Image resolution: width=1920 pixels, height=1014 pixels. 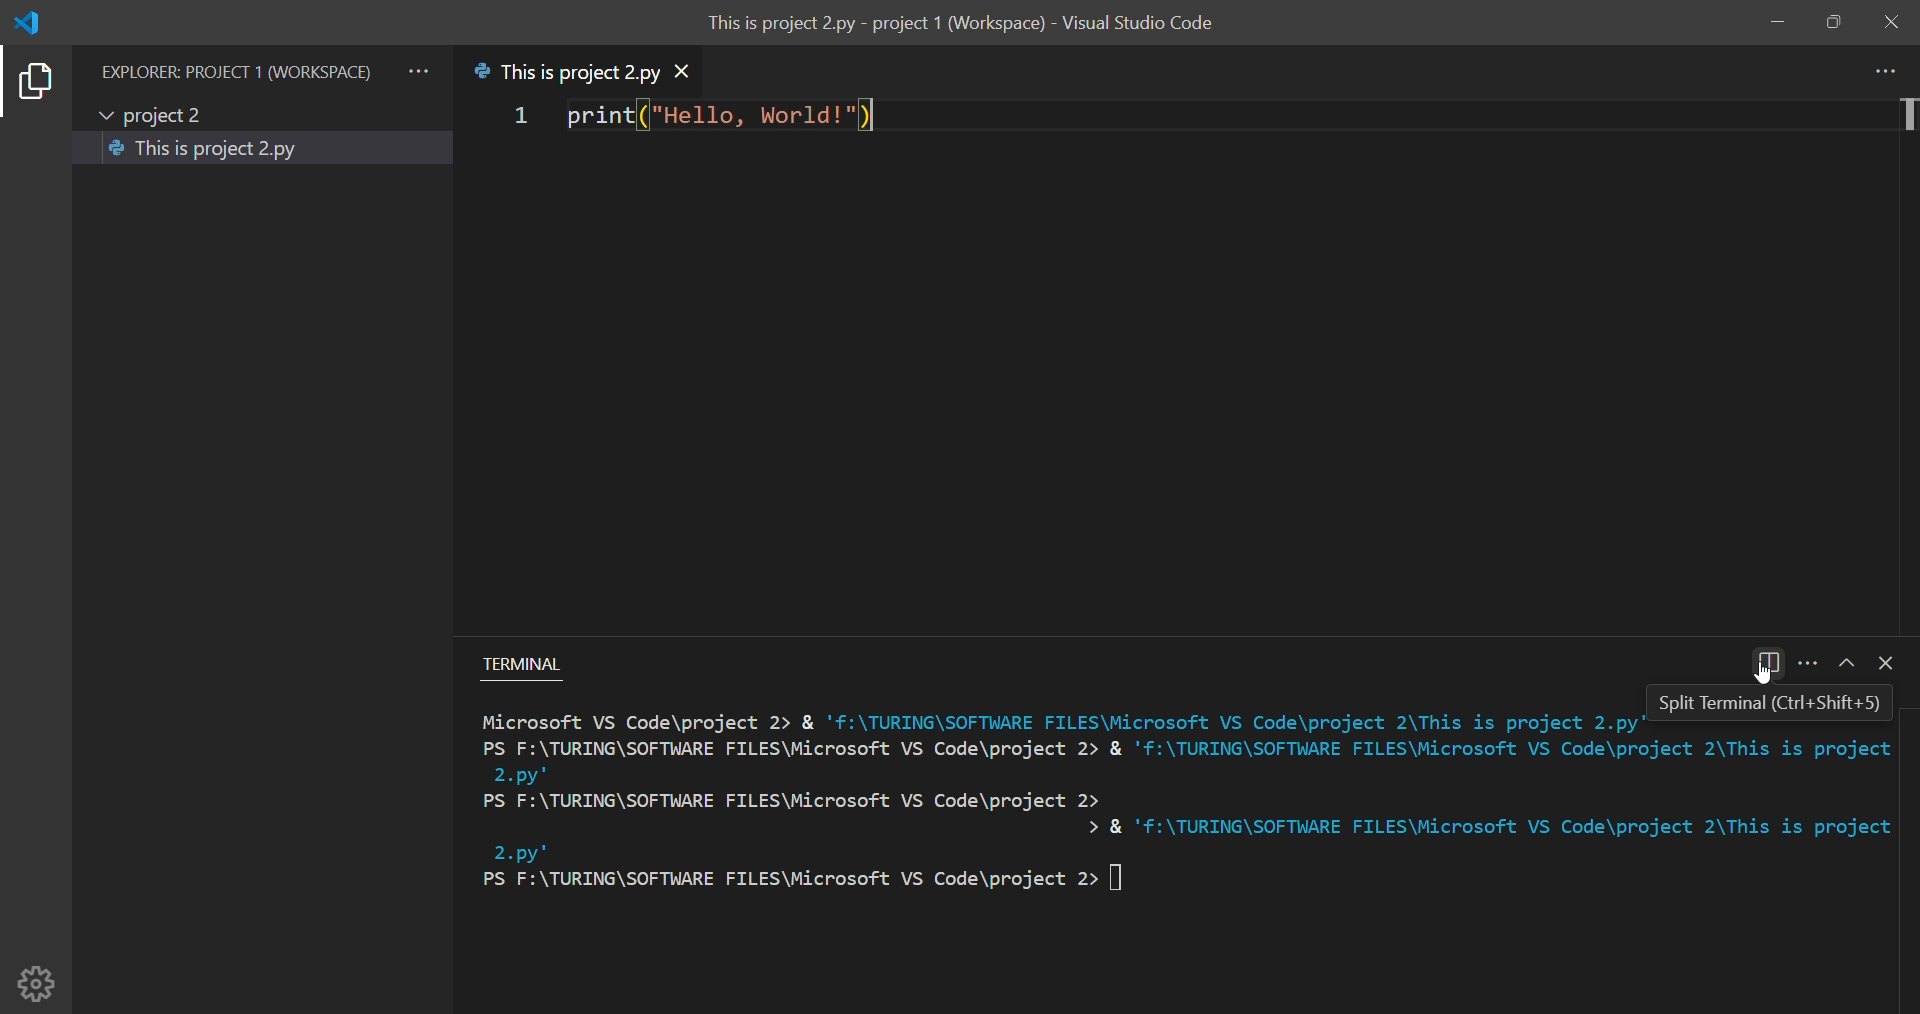 I want to click on explorer, so click(x=33, y=83).